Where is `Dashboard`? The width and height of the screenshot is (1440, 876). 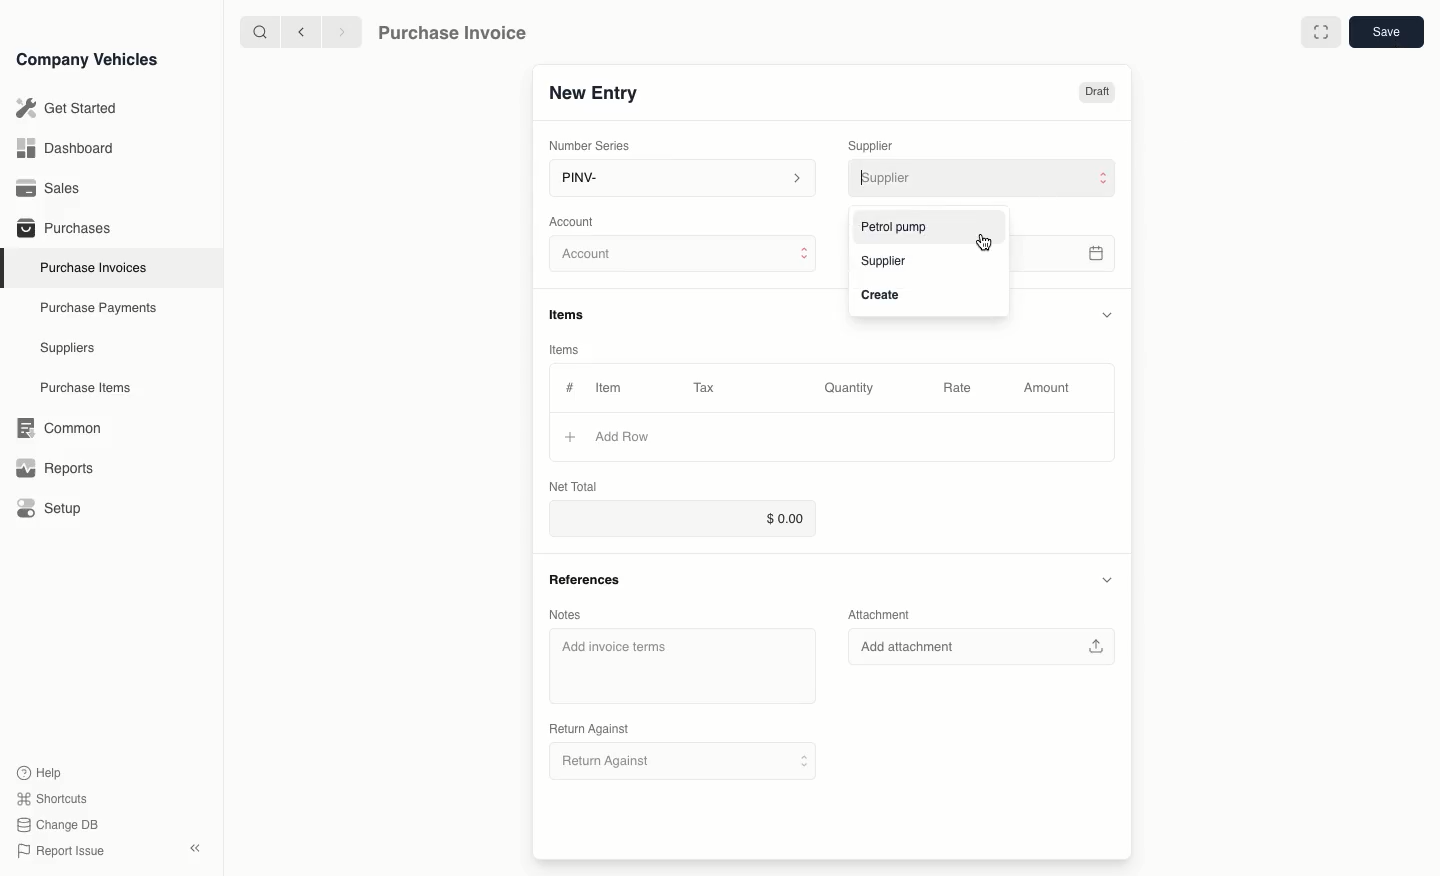 Dashboard is located at coordinates (64, 148).